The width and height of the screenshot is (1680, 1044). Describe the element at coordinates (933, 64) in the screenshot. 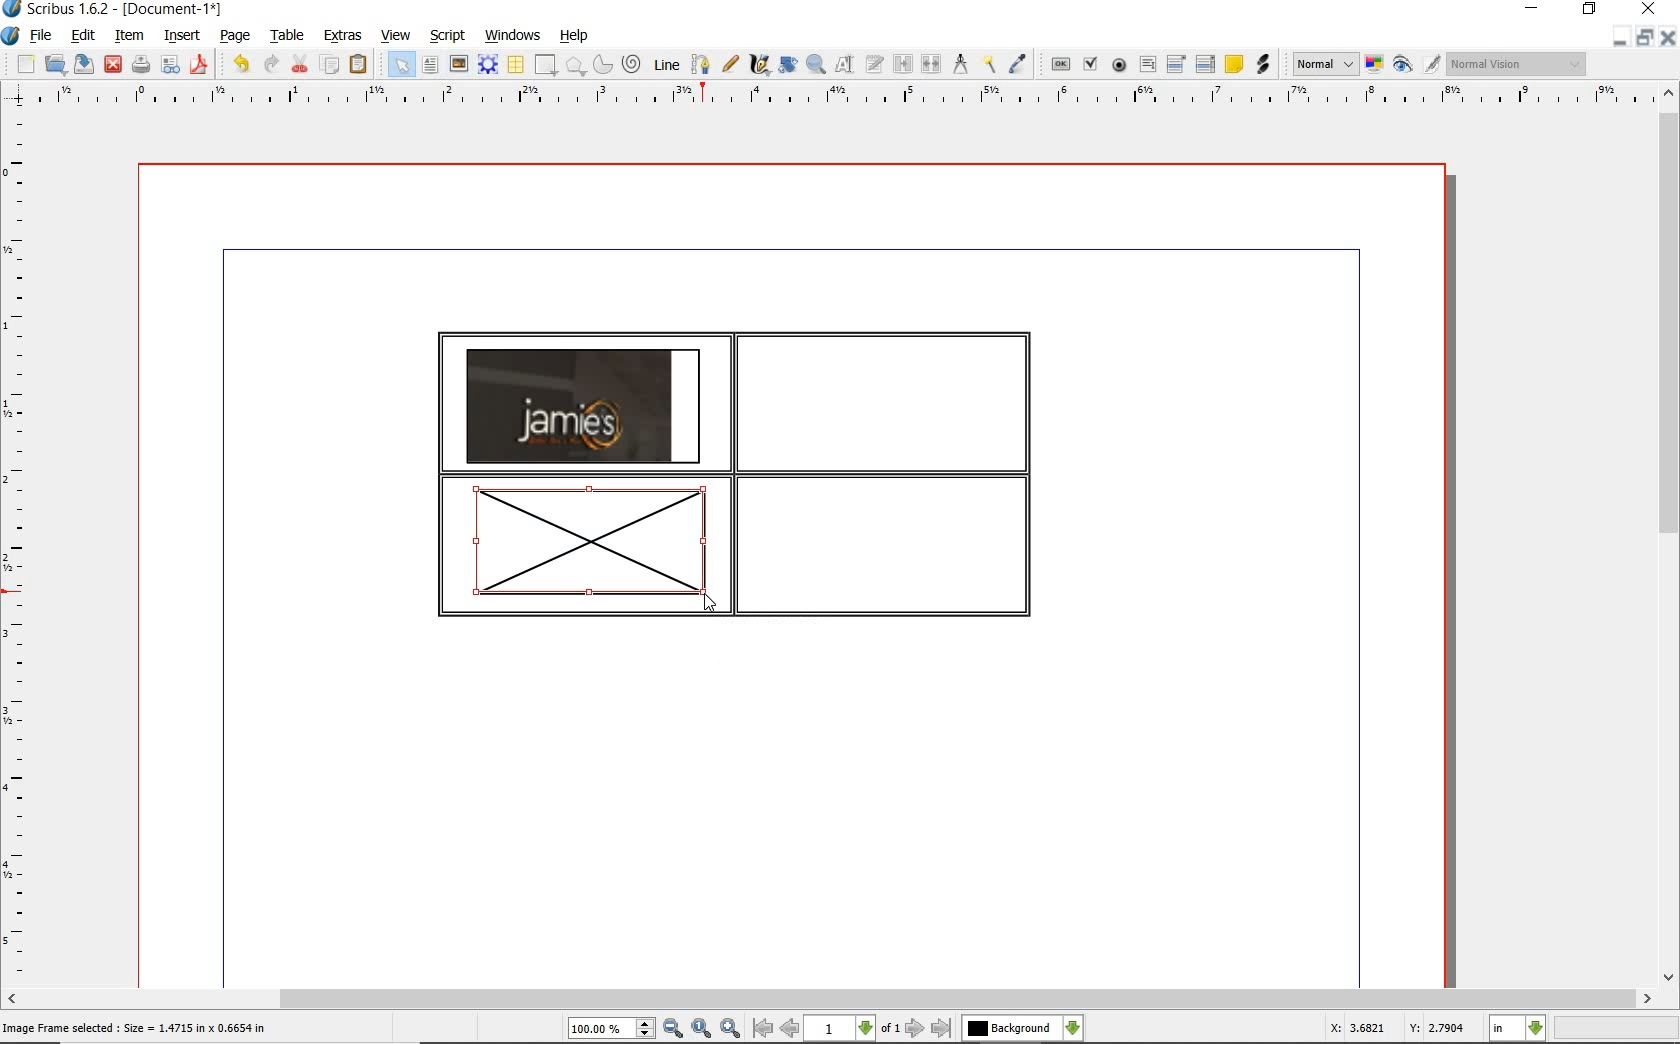

I see `unlink text frames` at that location.